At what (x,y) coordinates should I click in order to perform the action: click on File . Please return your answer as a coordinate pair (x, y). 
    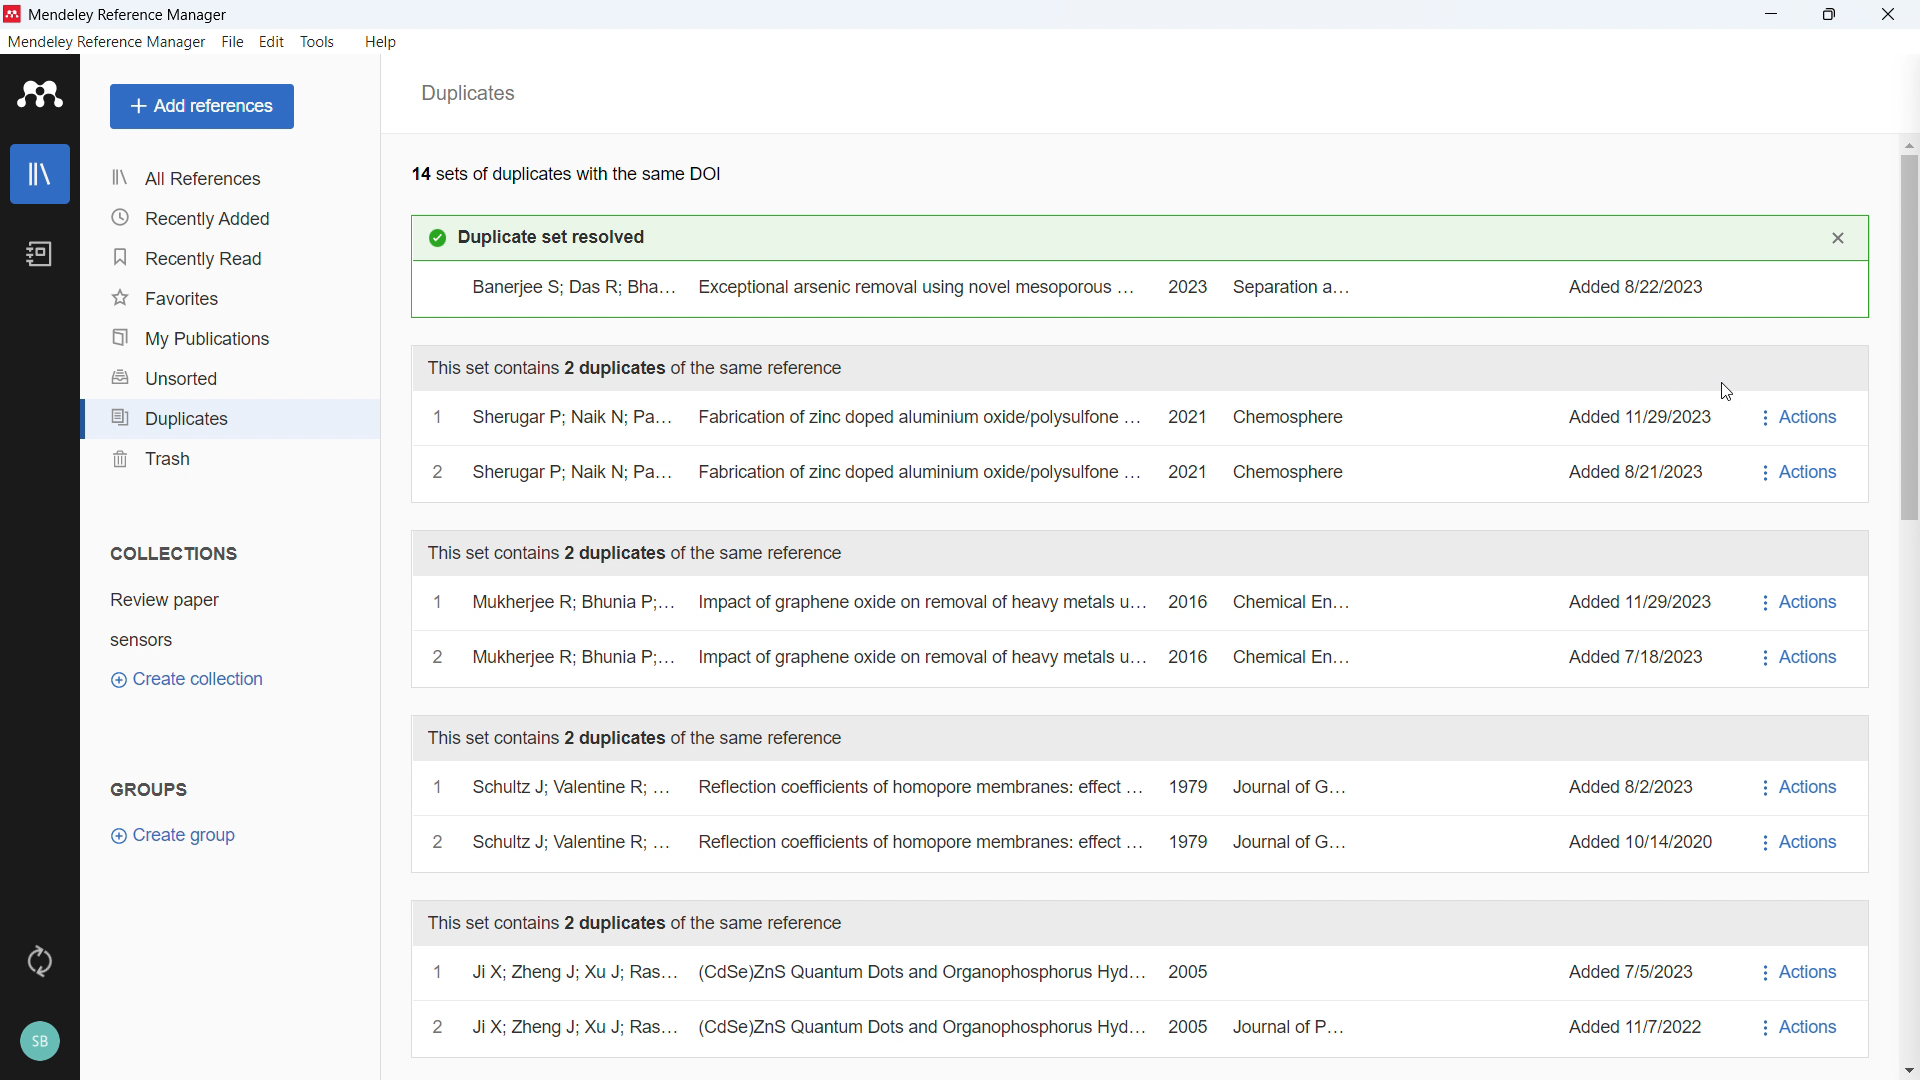
    Looking at the image, I should click on (234, 41).